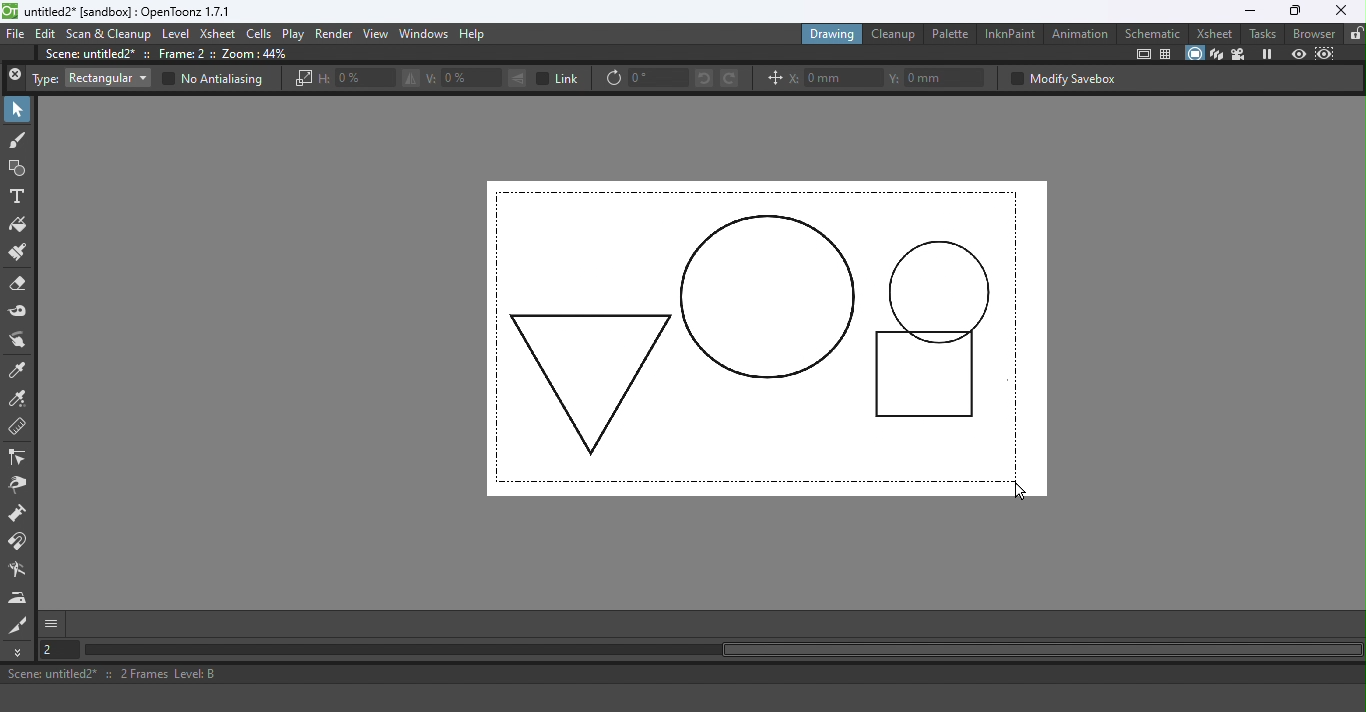 The width and height of the screenshot is (1366, 712). Describe the element at coordinates (1154, 32) in the screenshot. I see `Schematic` at that location.